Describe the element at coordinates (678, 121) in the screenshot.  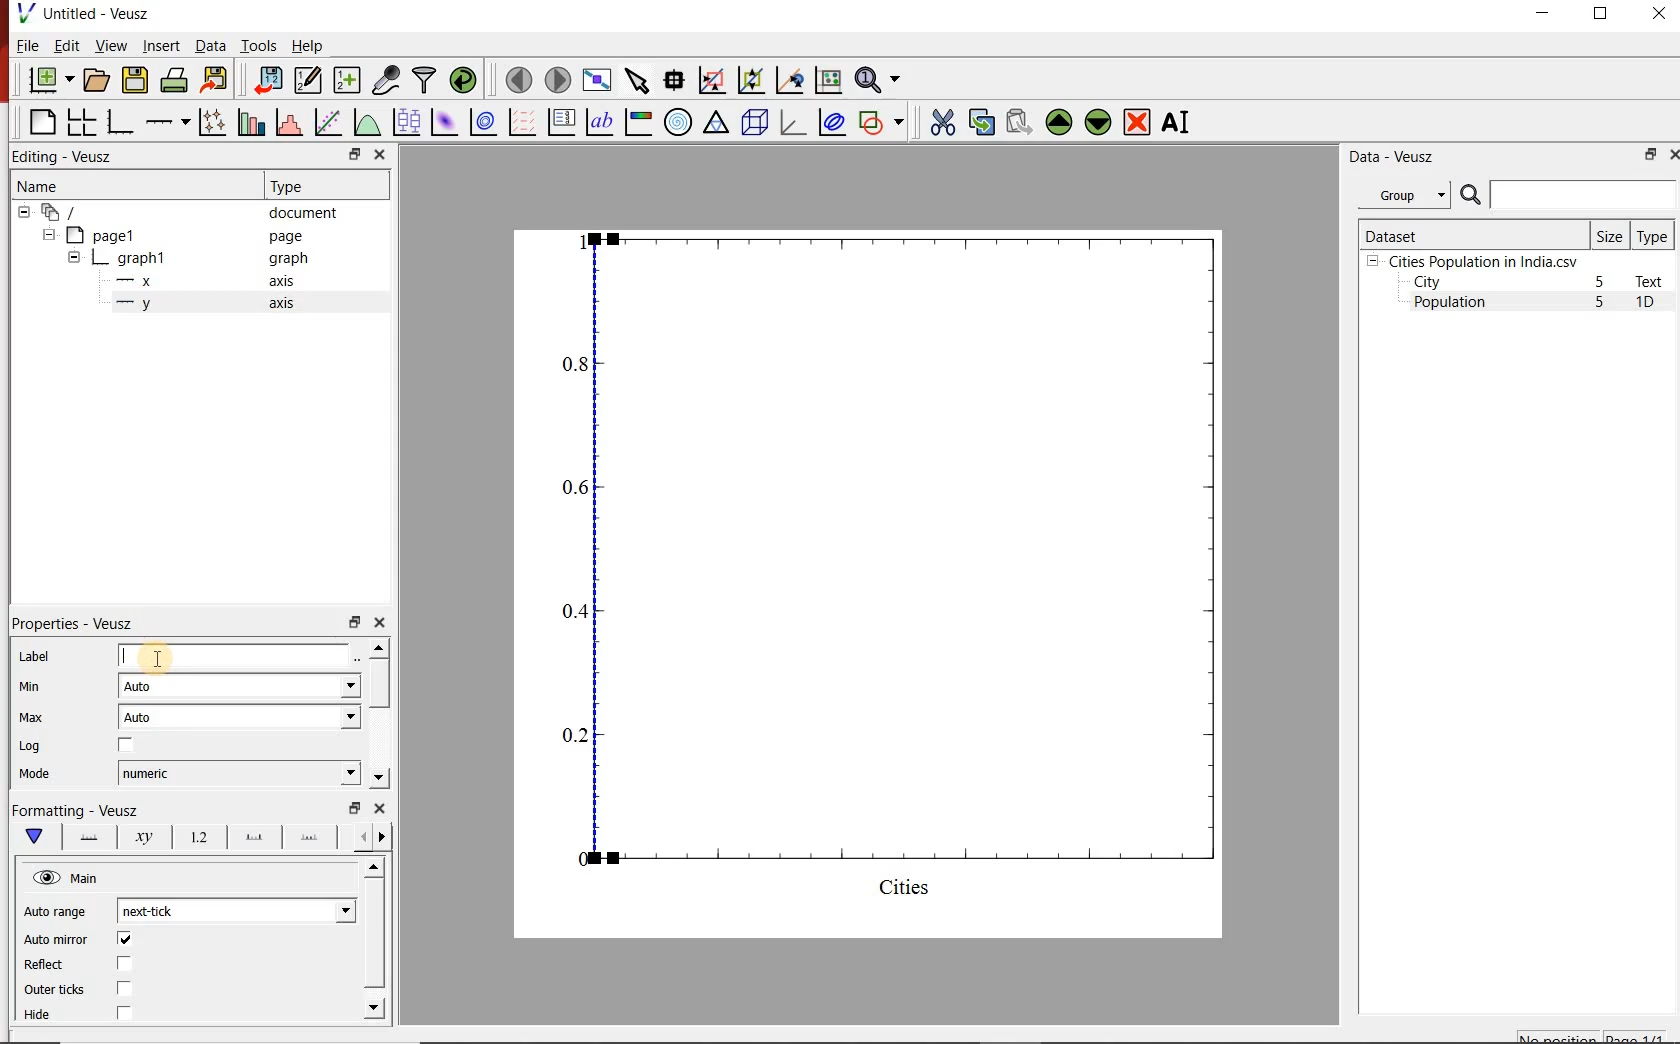
I see `polar graph` at that location.